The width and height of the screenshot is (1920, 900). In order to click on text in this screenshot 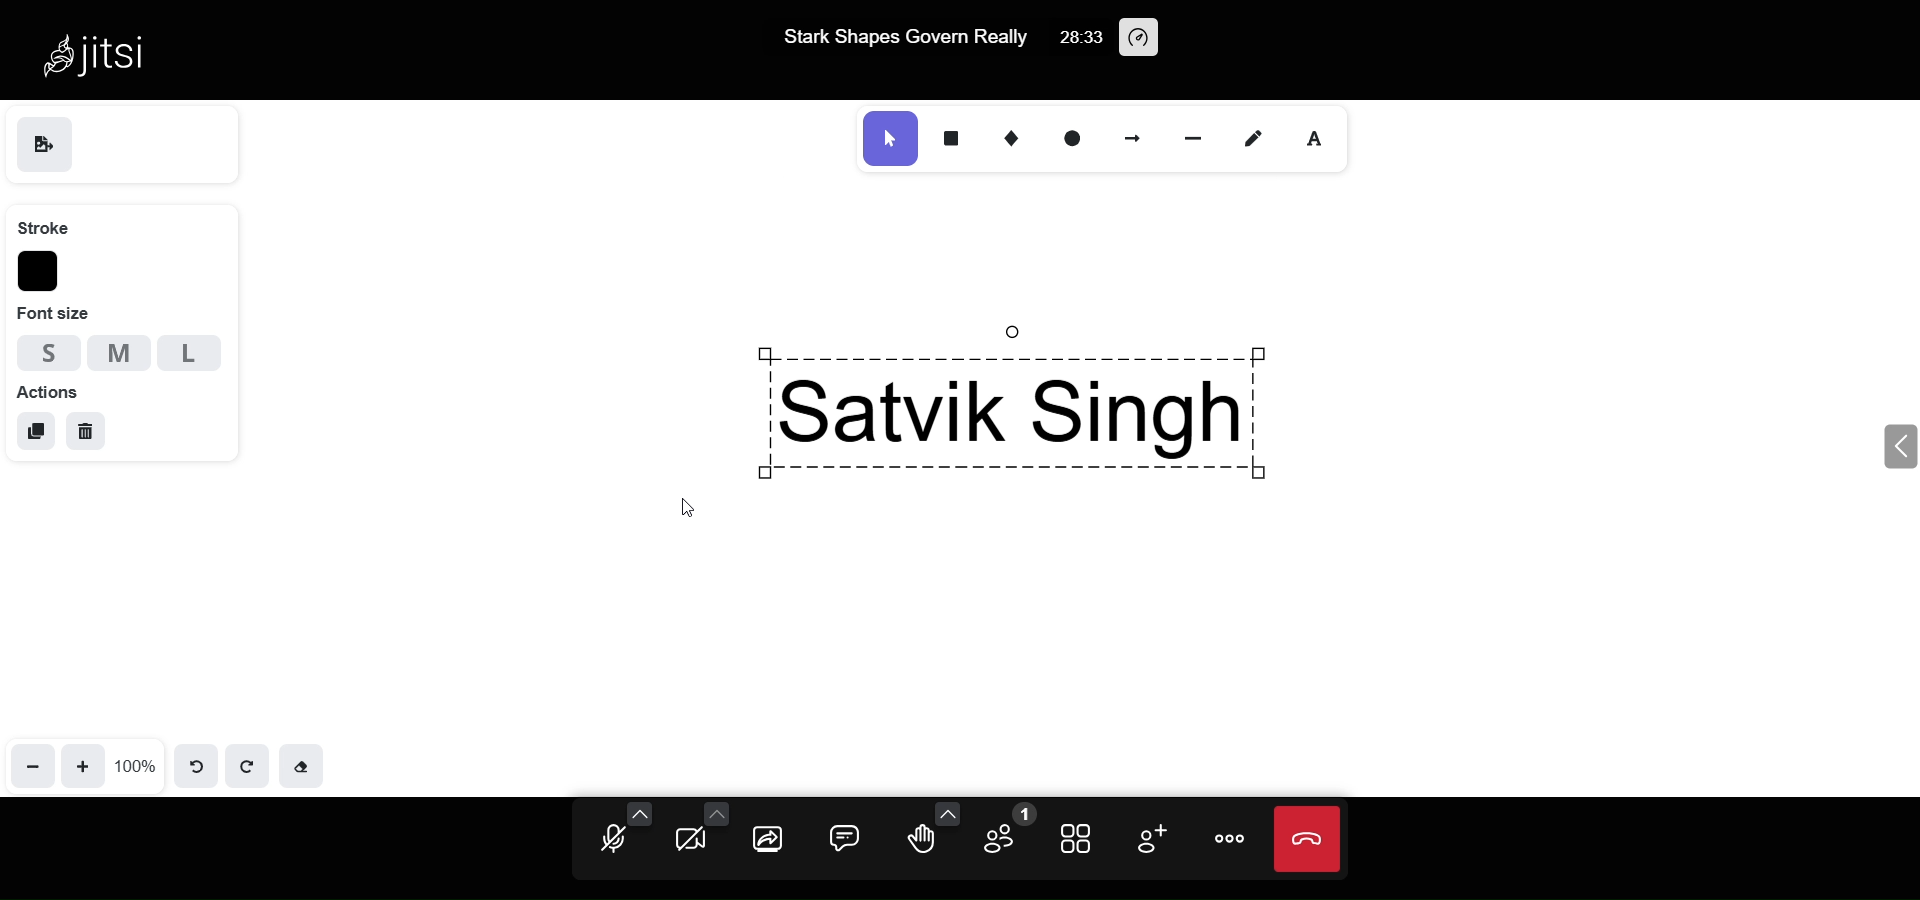, I will do `click(1314, 136)`.